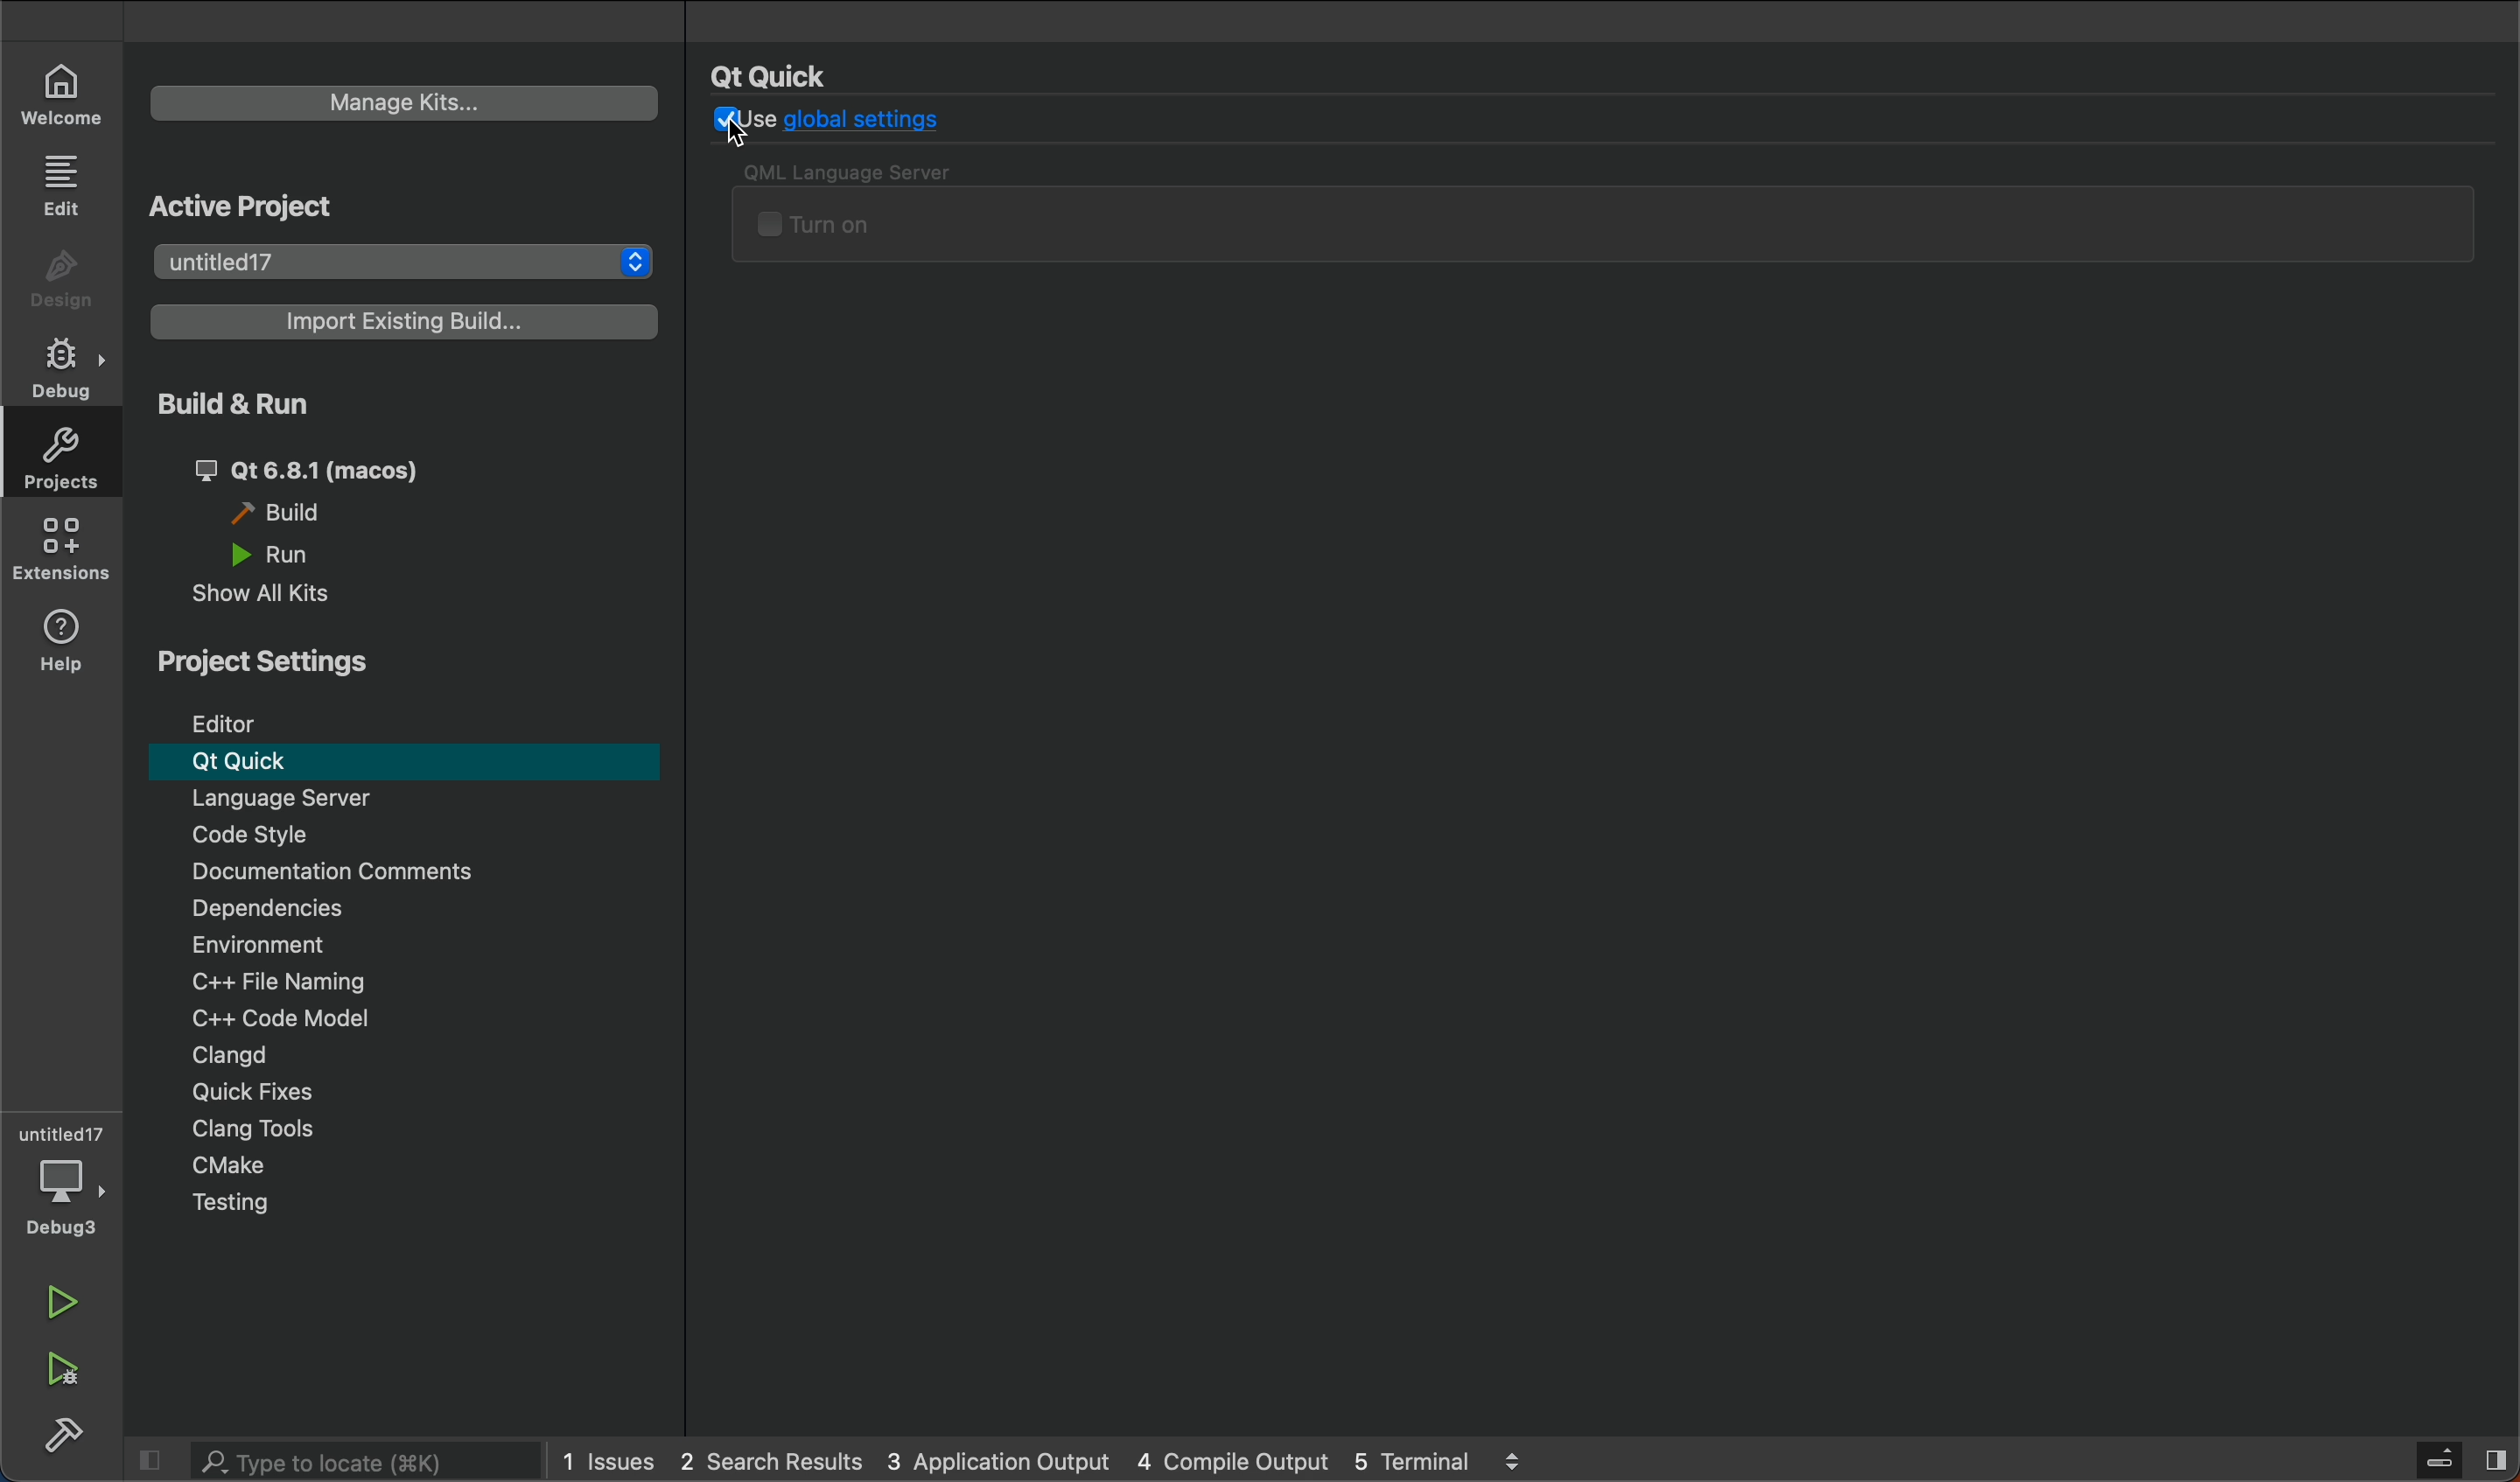 This screenshot has height=1482, width=2520. Describe the element at coordinates (404, 103) in the screenshot. I see `manage kits` at that location.